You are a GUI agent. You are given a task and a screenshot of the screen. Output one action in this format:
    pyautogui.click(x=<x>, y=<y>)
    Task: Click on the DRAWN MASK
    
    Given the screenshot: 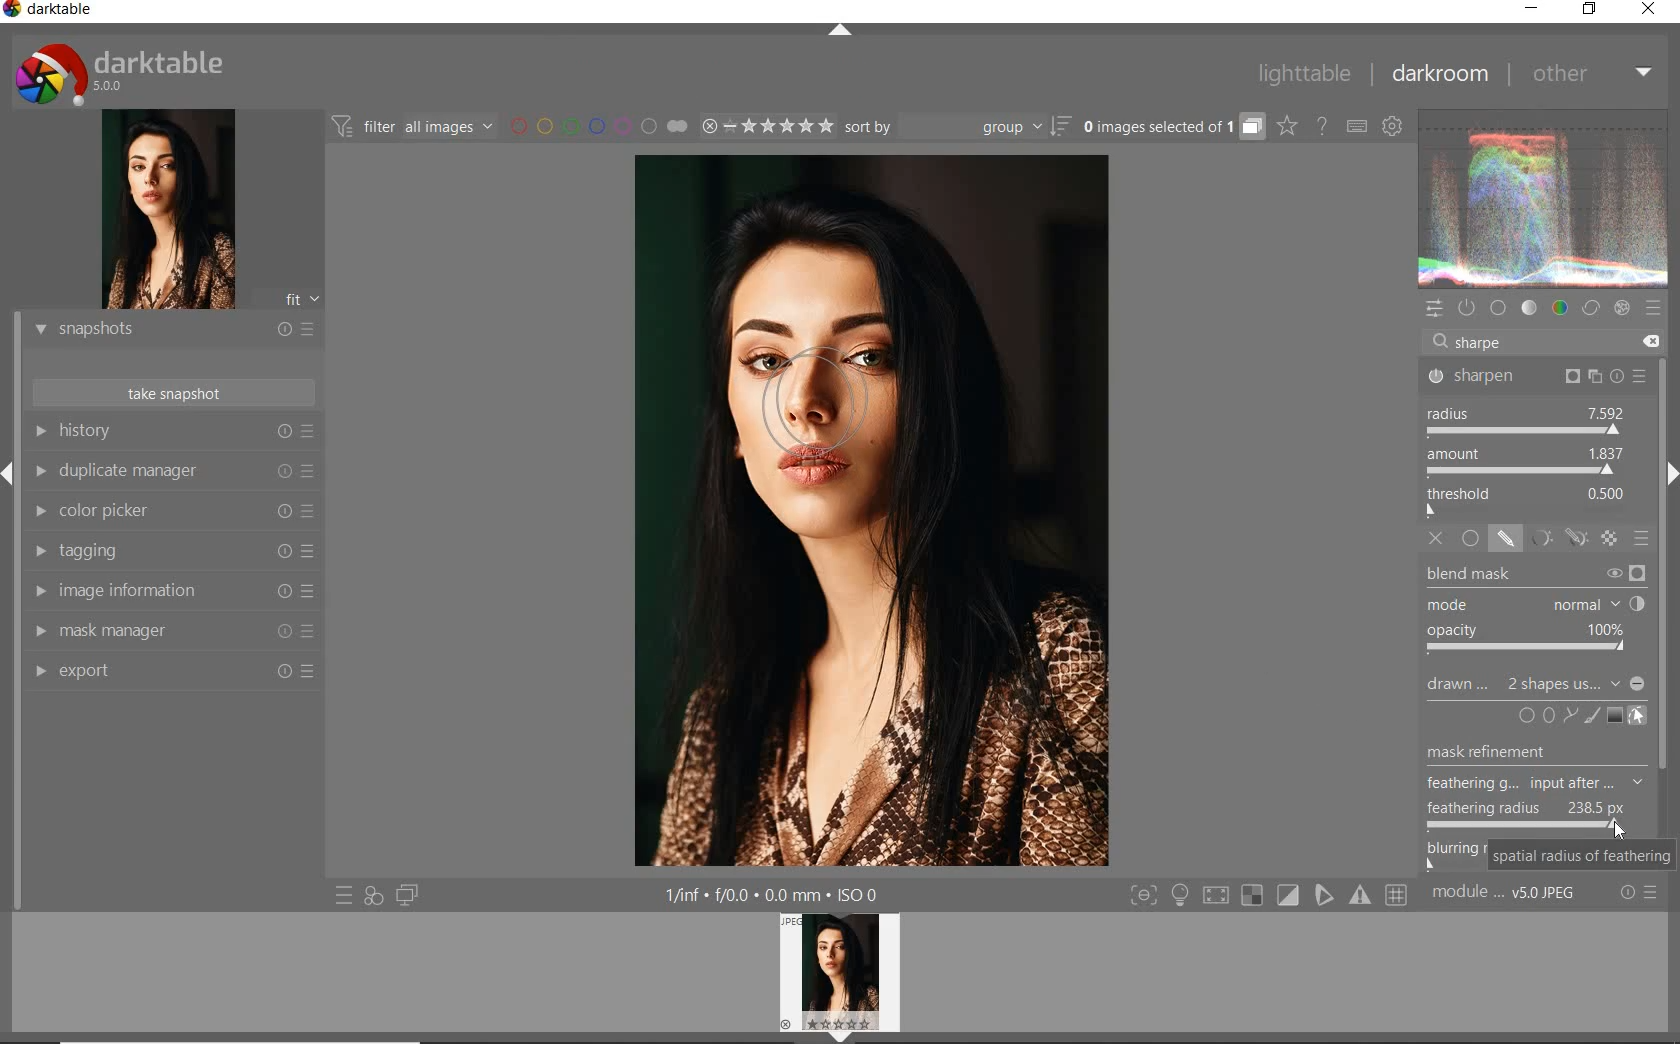 What is the action you would take?
    pyautogui.click(x=844, y=424)
    